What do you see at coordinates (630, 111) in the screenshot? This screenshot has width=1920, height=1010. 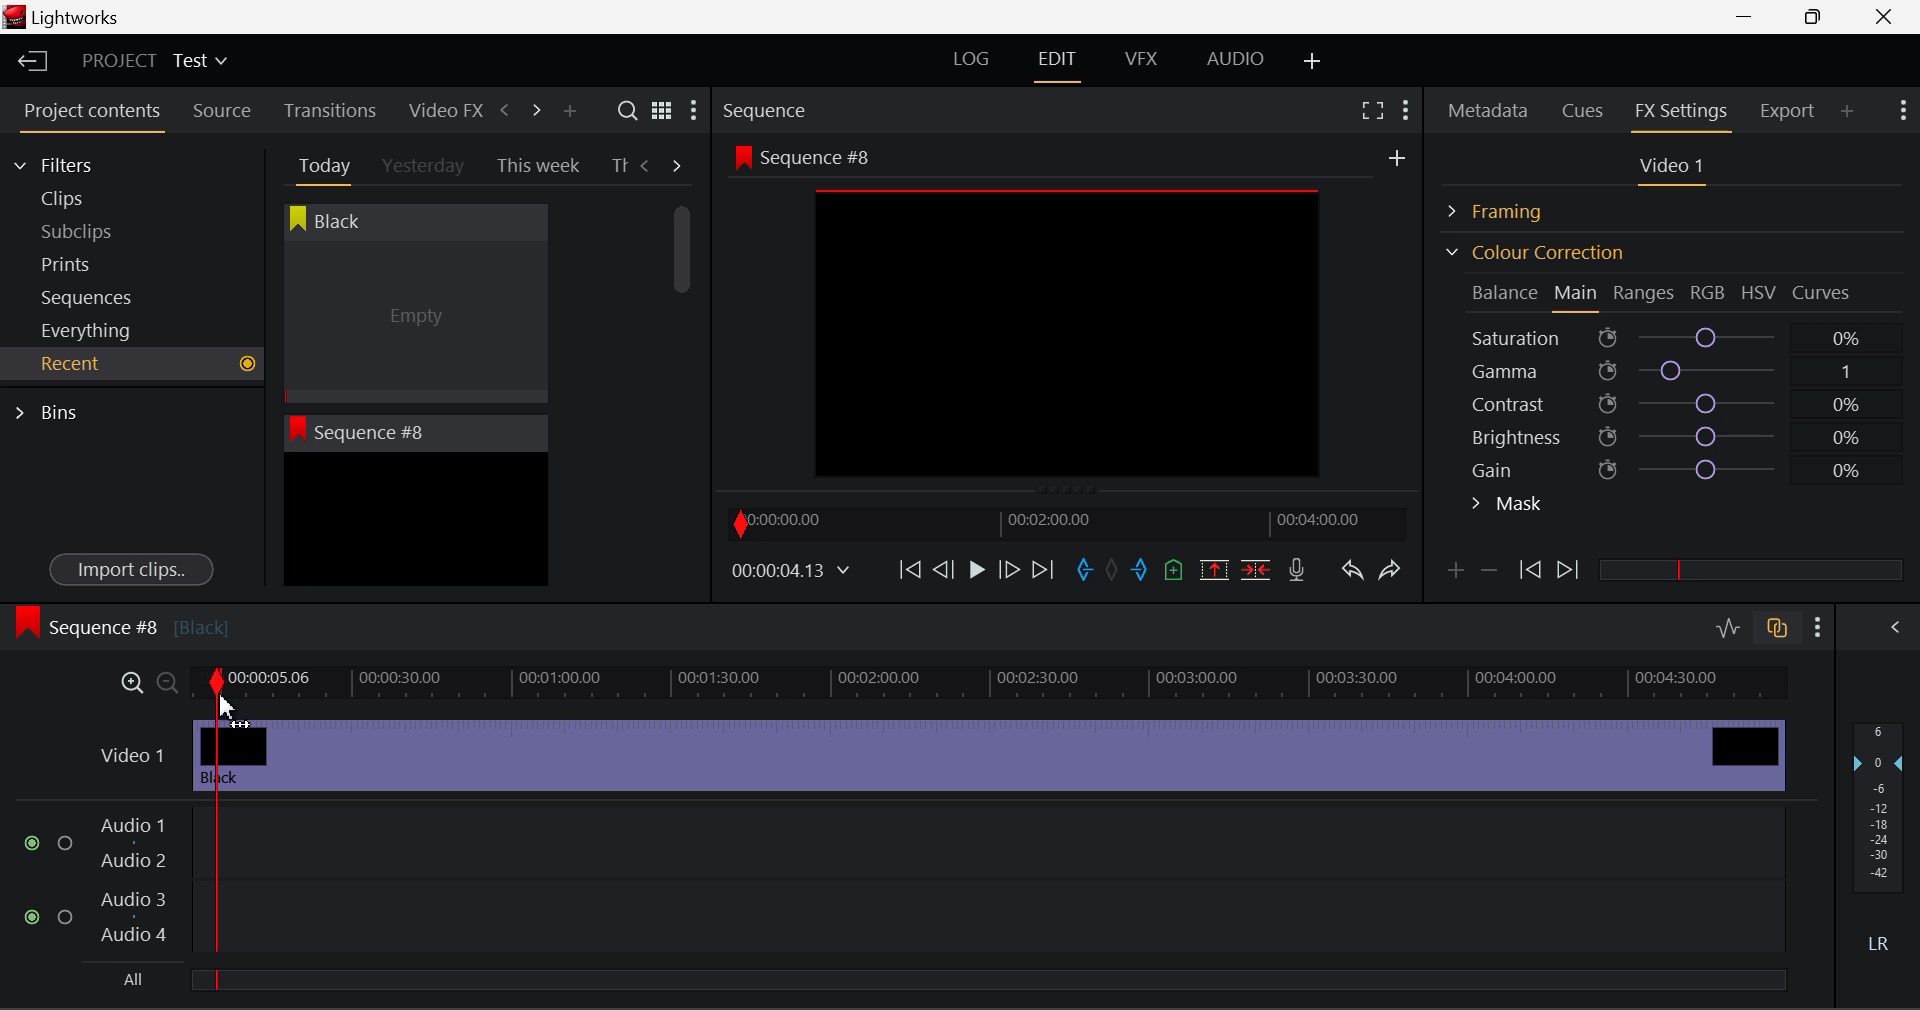 I see `Search` at bounding box center [630, 111].